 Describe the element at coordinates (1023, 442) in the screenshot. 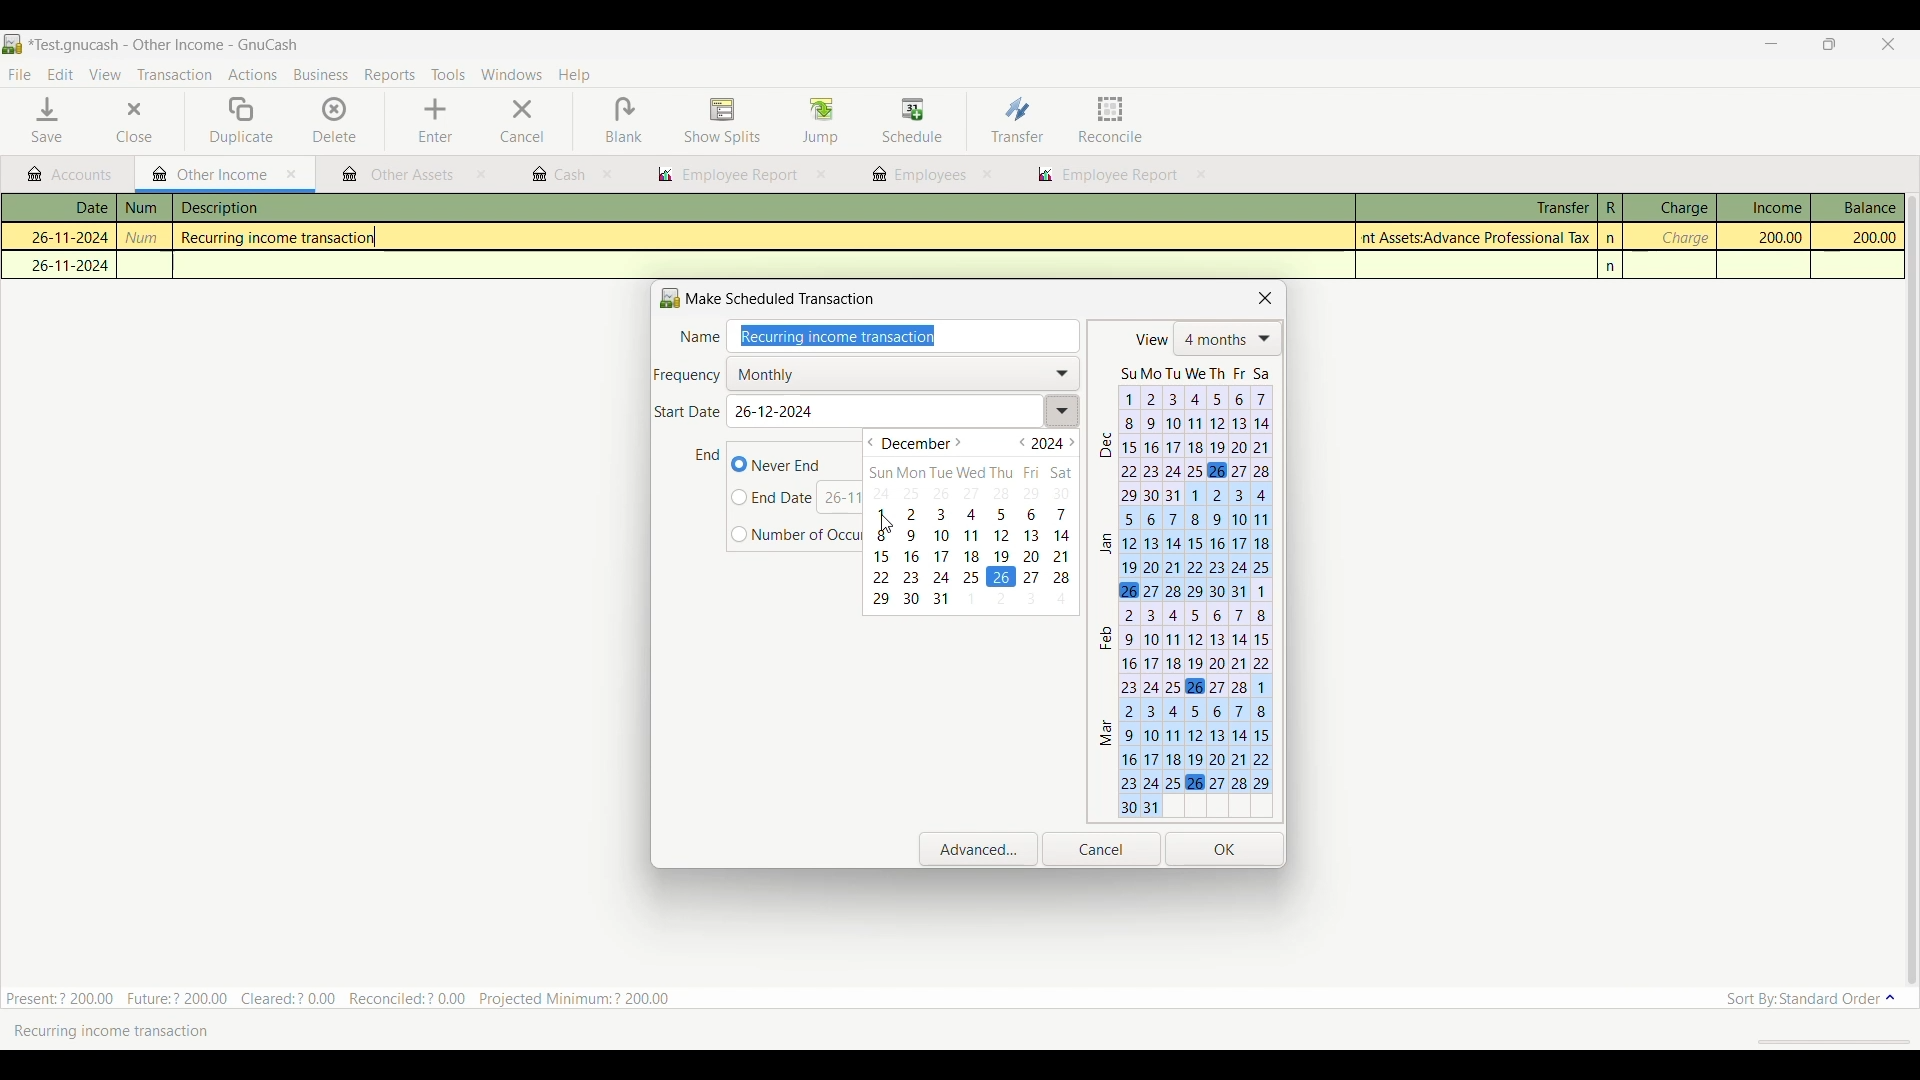

I see `Go to previous year` at that location.